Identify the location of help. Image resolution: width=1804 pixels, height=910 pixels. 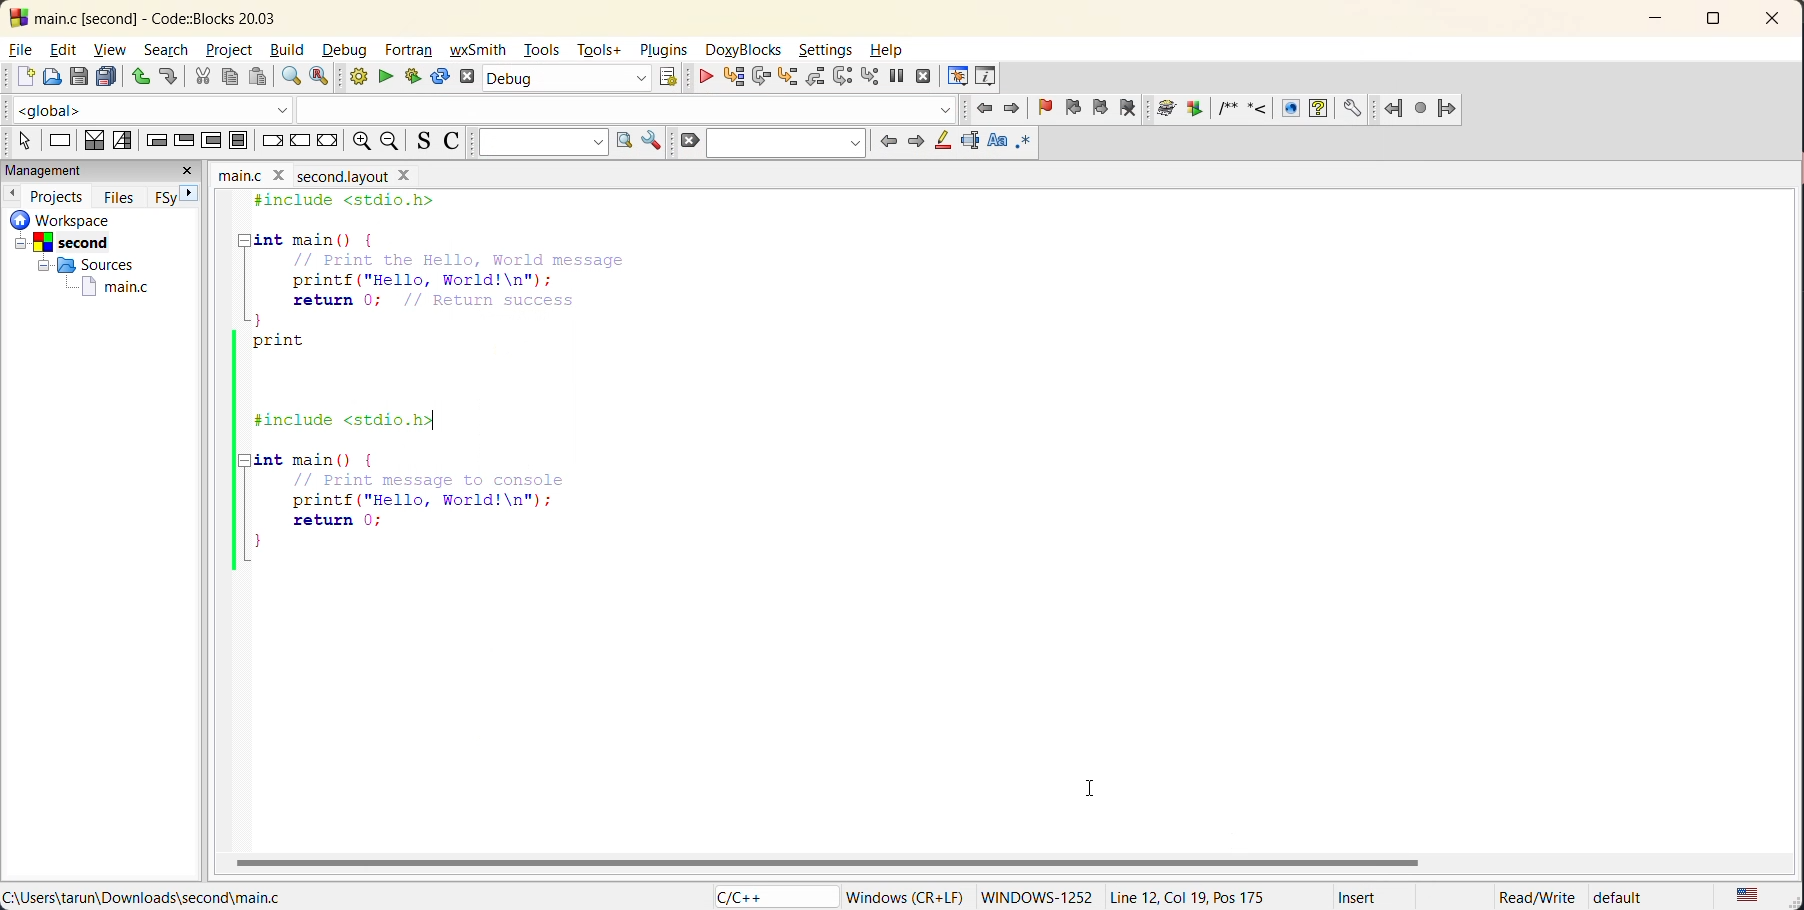
(893, 51).